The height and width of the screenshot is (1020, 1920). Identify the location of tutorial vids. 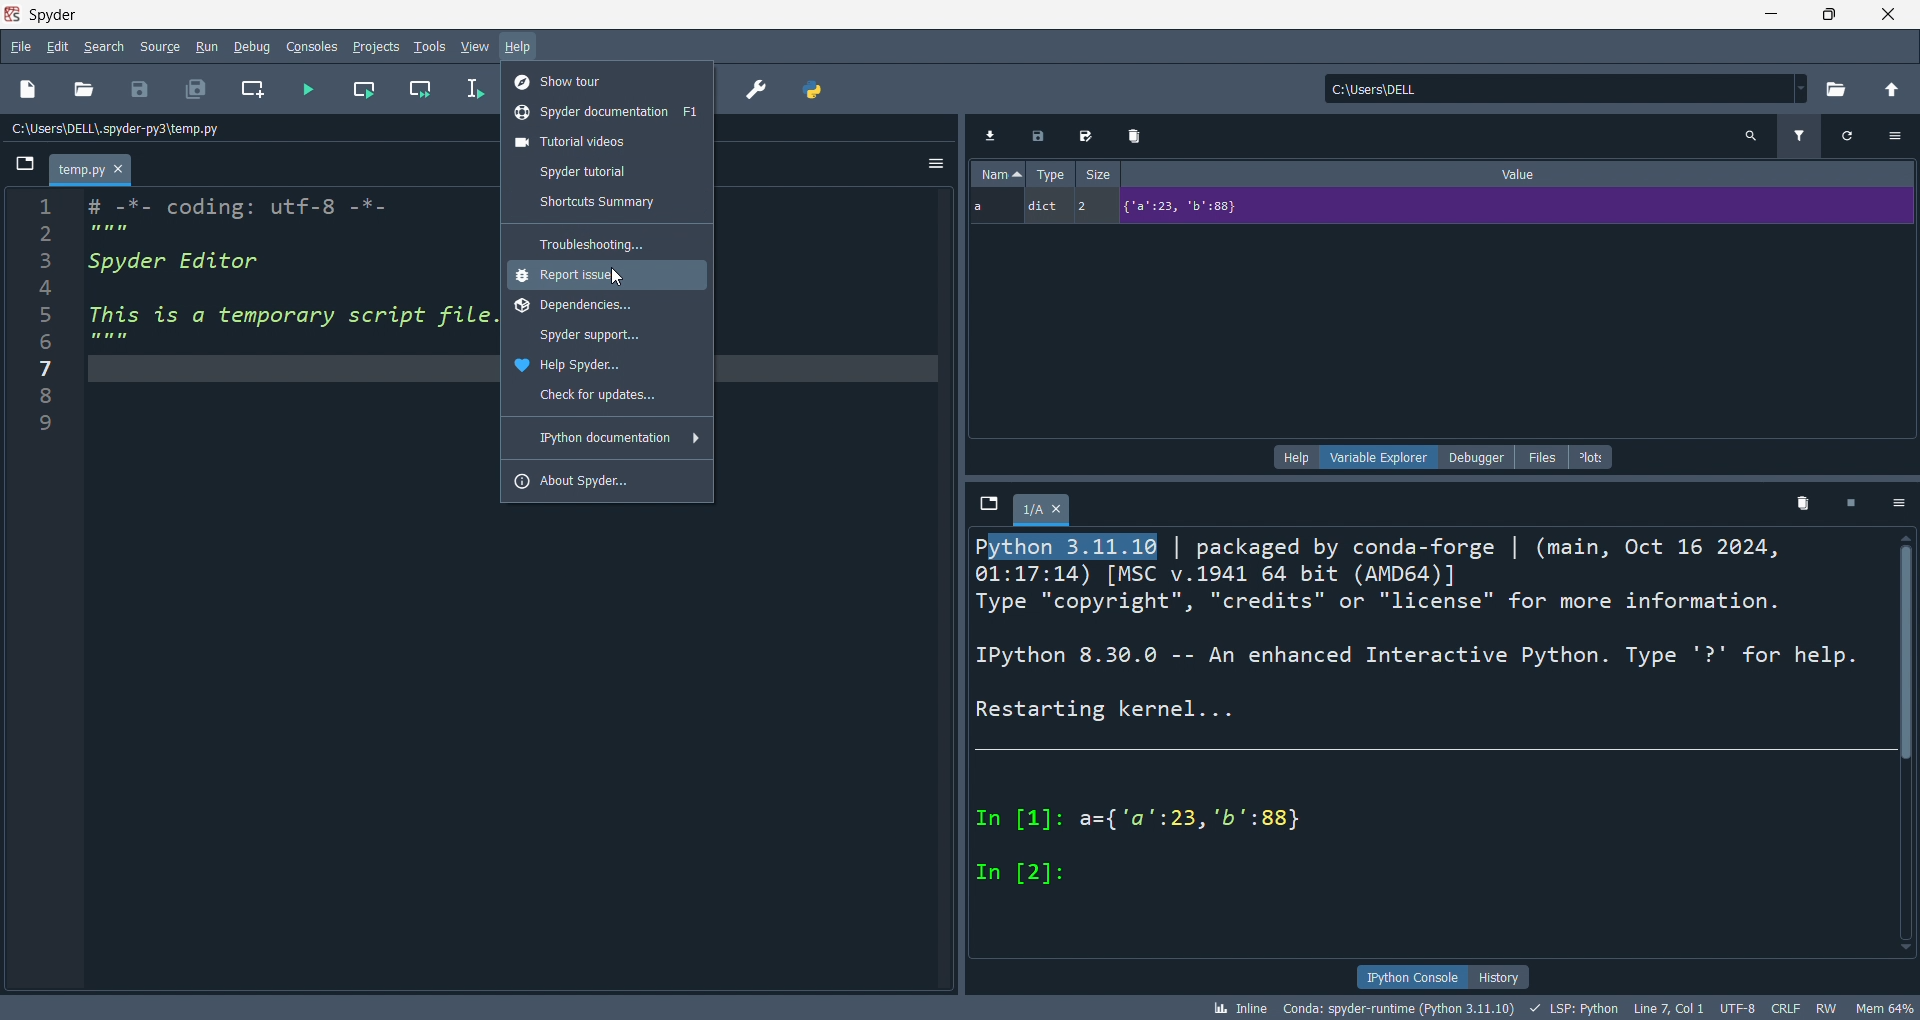
(608, 143).